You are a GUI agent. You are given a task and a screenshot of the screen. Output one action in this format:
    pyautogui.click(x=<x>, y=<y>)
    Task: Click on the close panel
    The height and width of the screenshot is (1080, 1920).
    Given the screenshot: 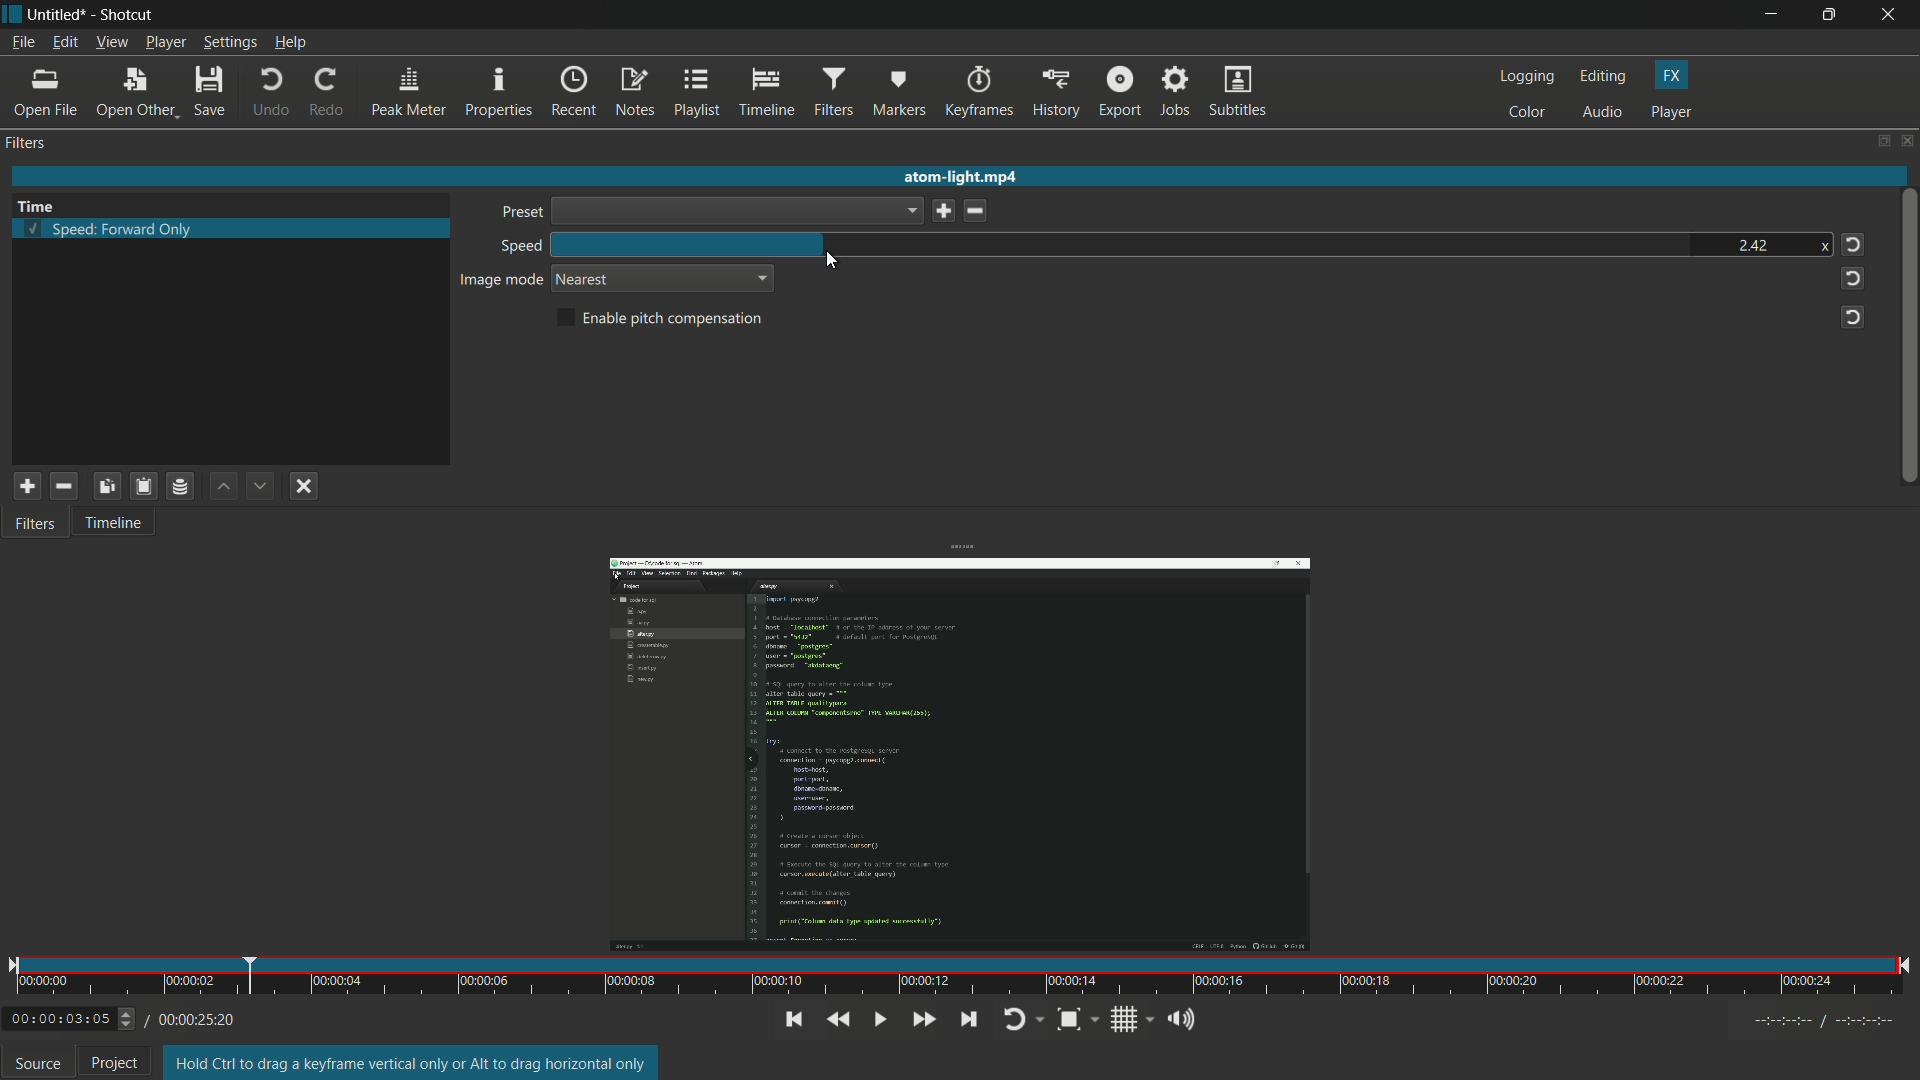 What is the action you would take?
    pyautogui.click(x=1908, y=140)
    